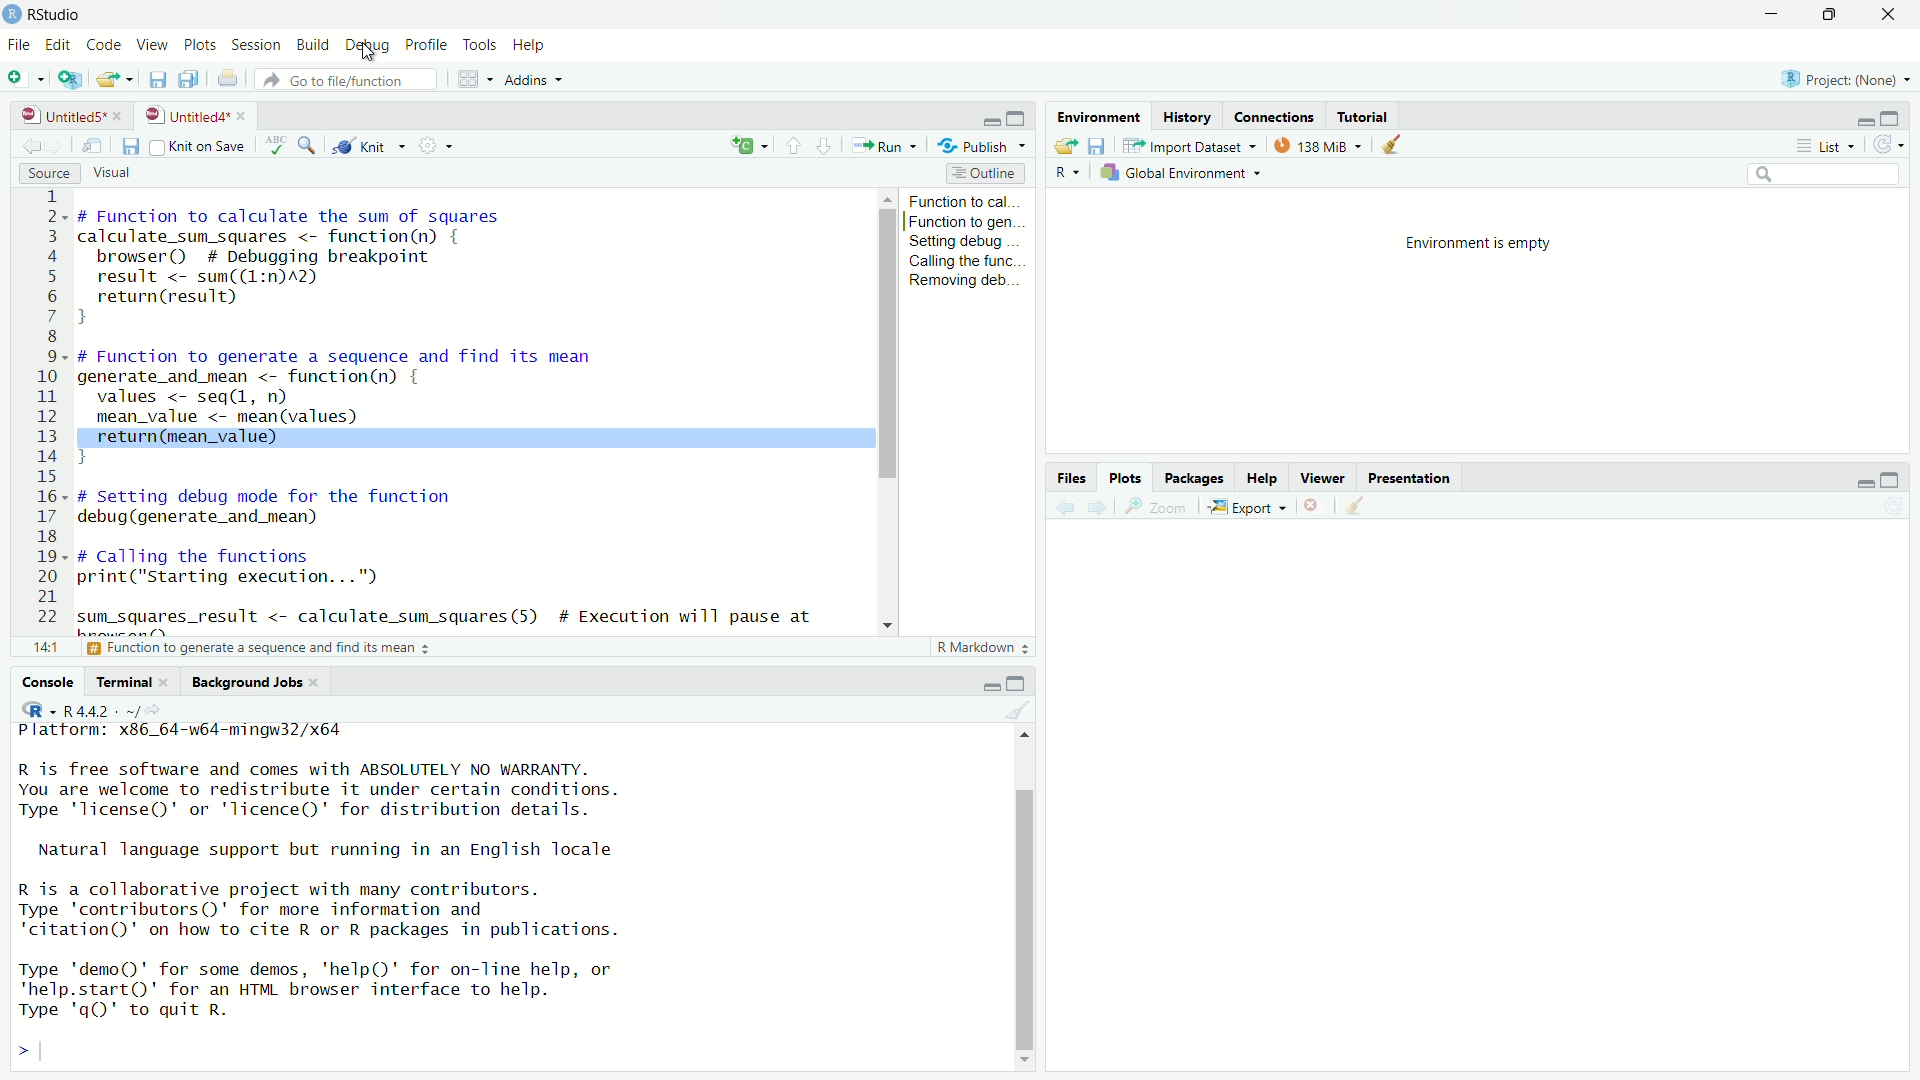 This screenshot has height=1080, width=1920. Describe the element at coordinates (536, 77) in the screenshot. I see `addins` at that location.